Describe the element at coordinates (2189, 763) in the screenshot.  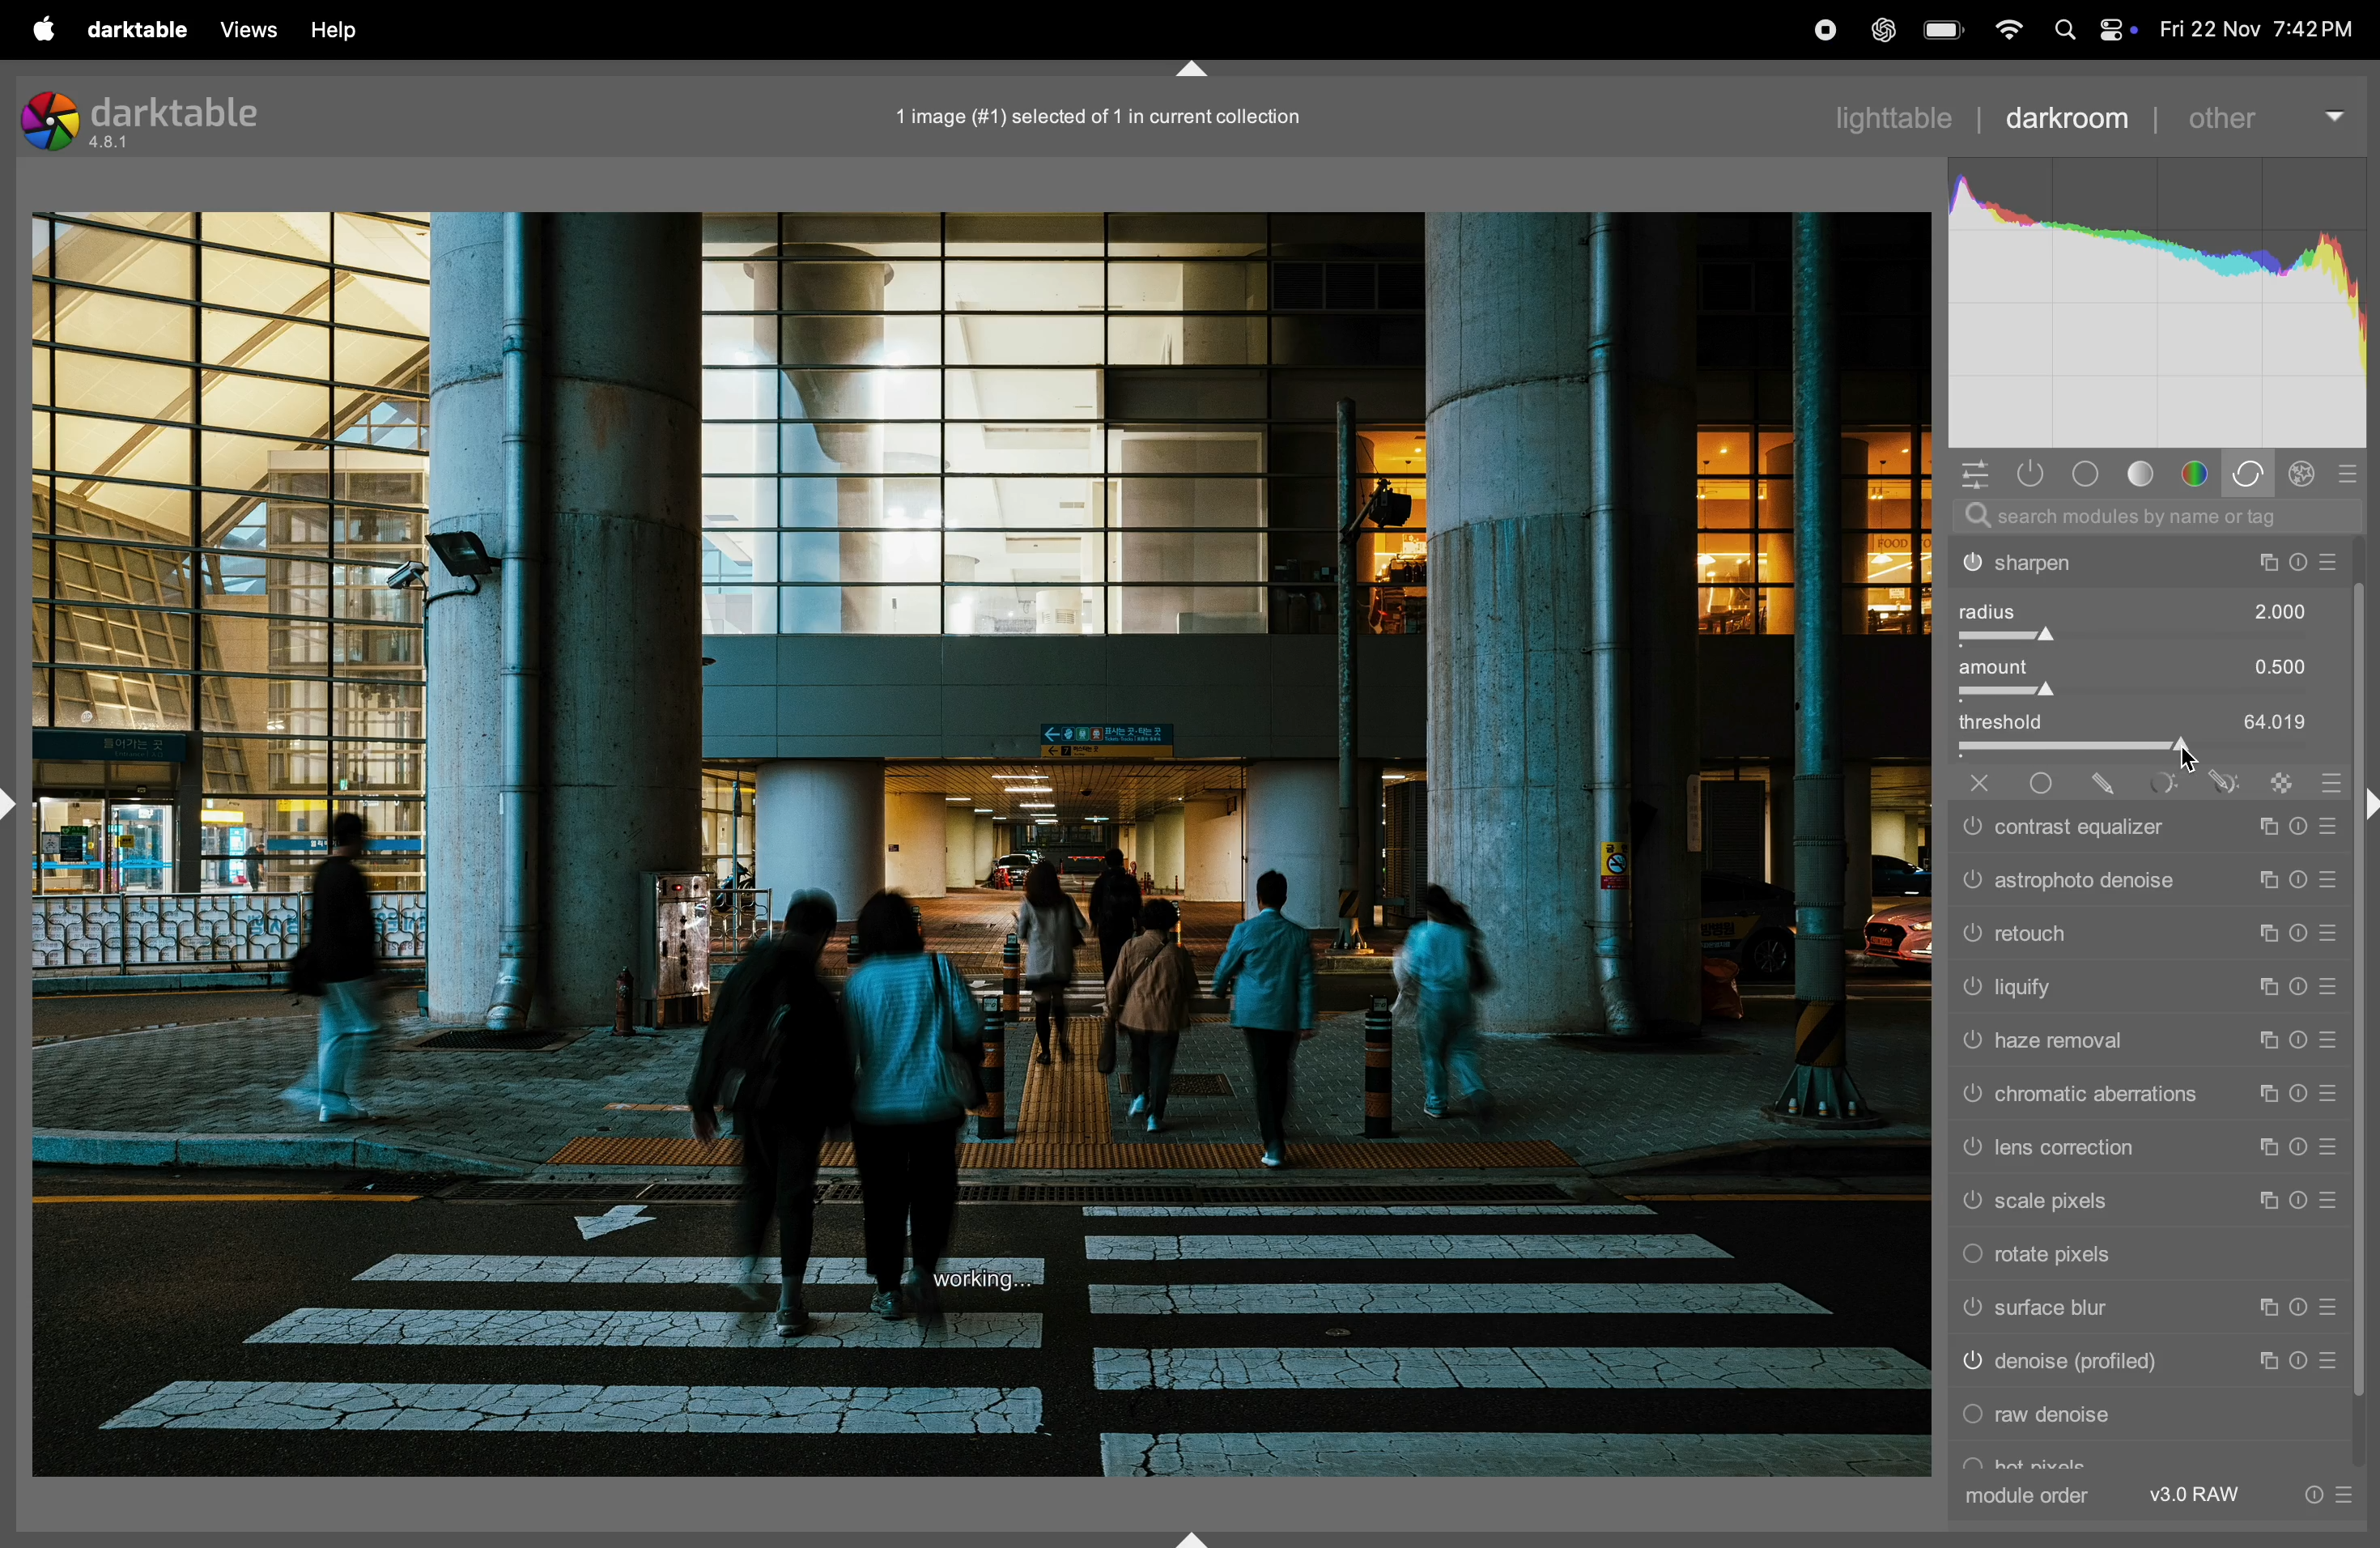
I see `cursor` at that location.